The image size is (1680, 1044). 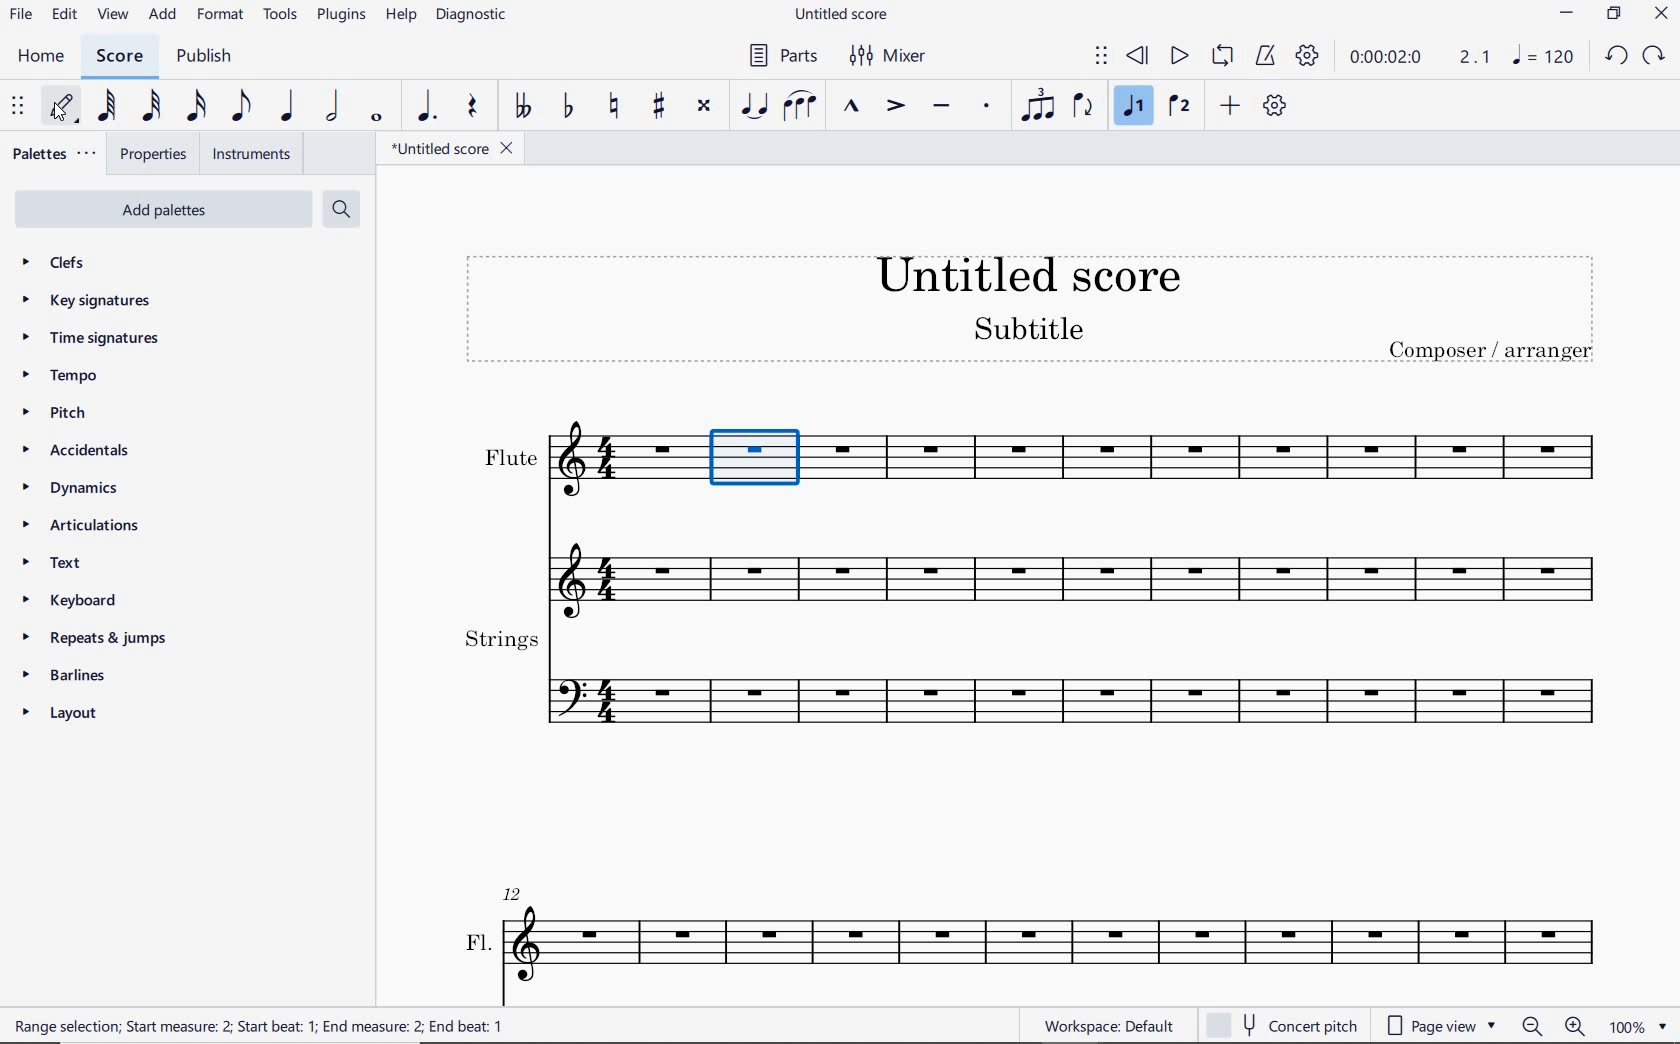 I want to click on EIGHTH NOTE, so click(x=239, y=108).